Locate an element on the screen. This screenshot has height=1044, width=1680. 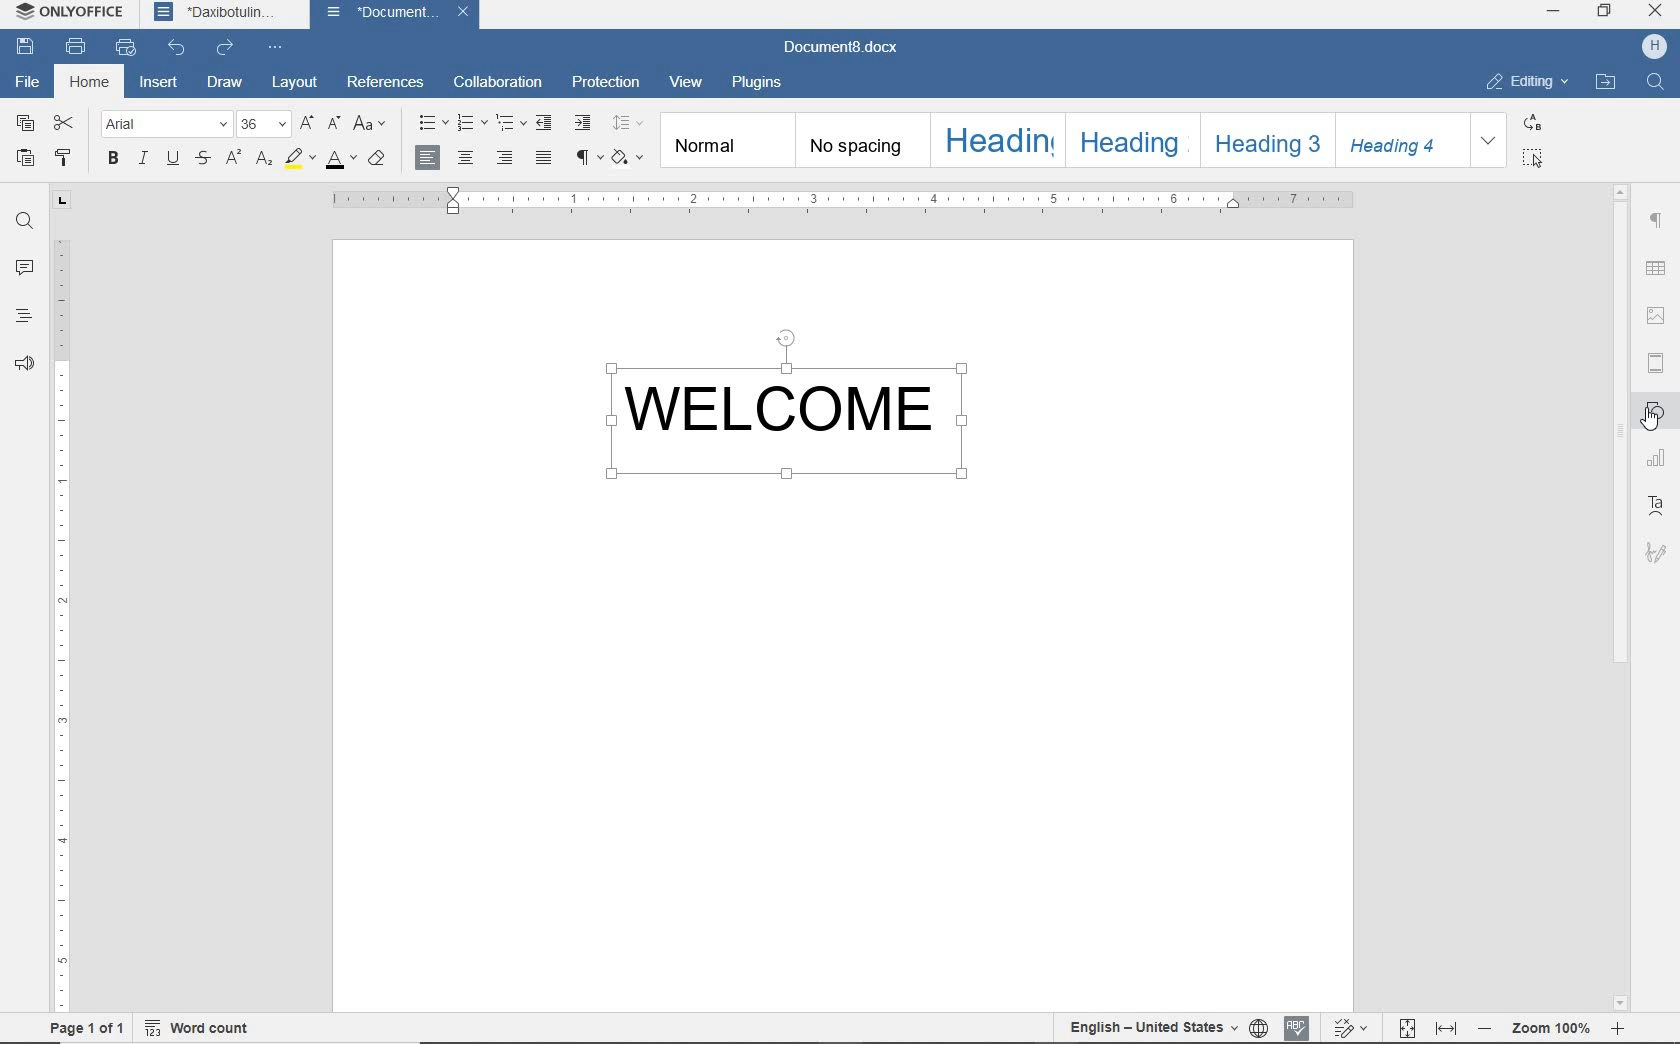
MINIMIZE is located at coordinates (1554, 10).